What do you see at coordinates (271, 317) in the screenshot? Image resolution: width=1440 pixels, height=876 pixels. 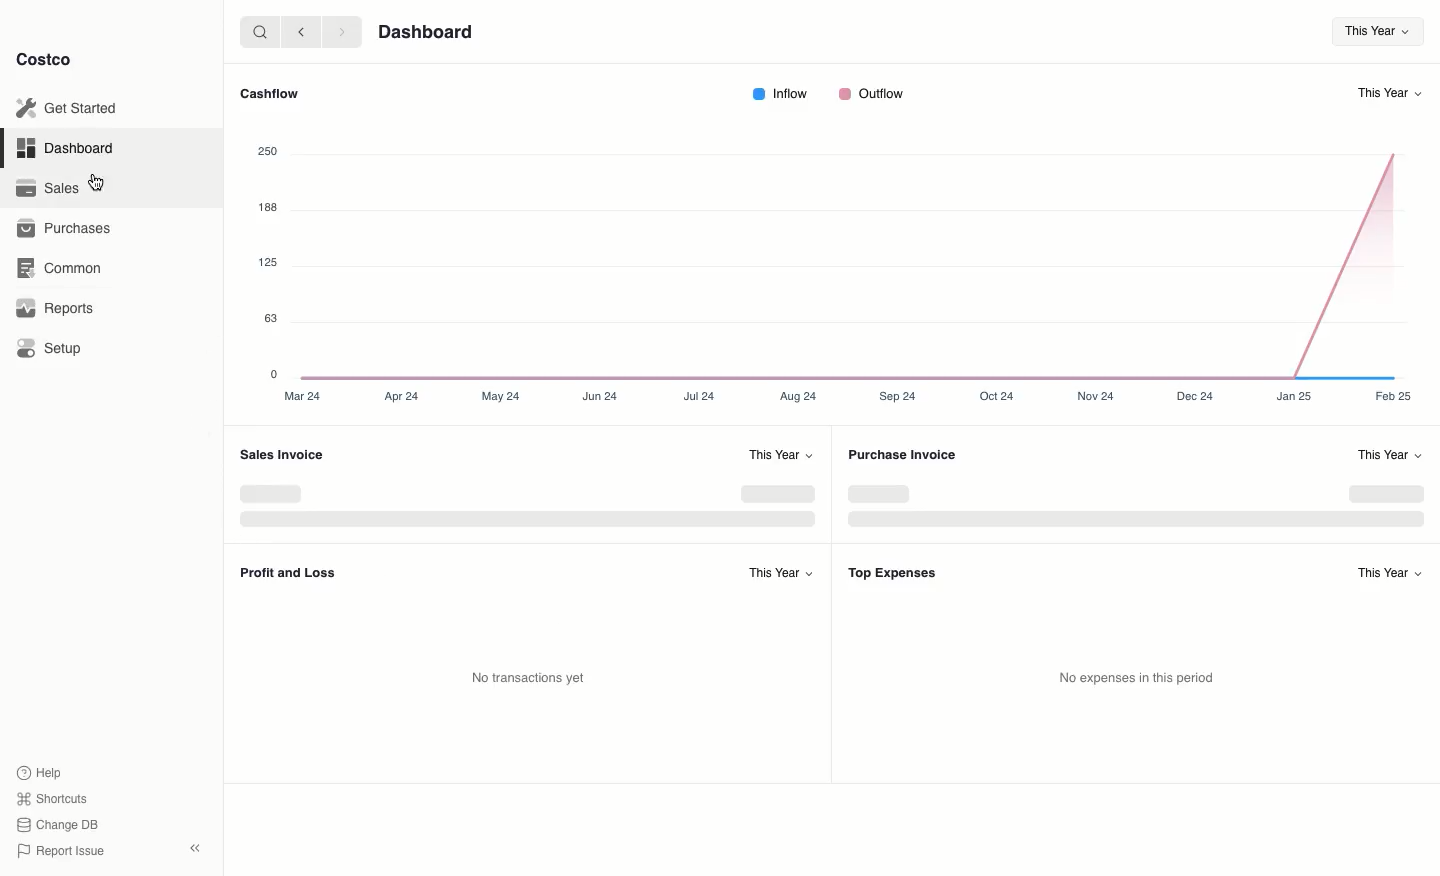 I see `63` at bounding box center [271, 317].